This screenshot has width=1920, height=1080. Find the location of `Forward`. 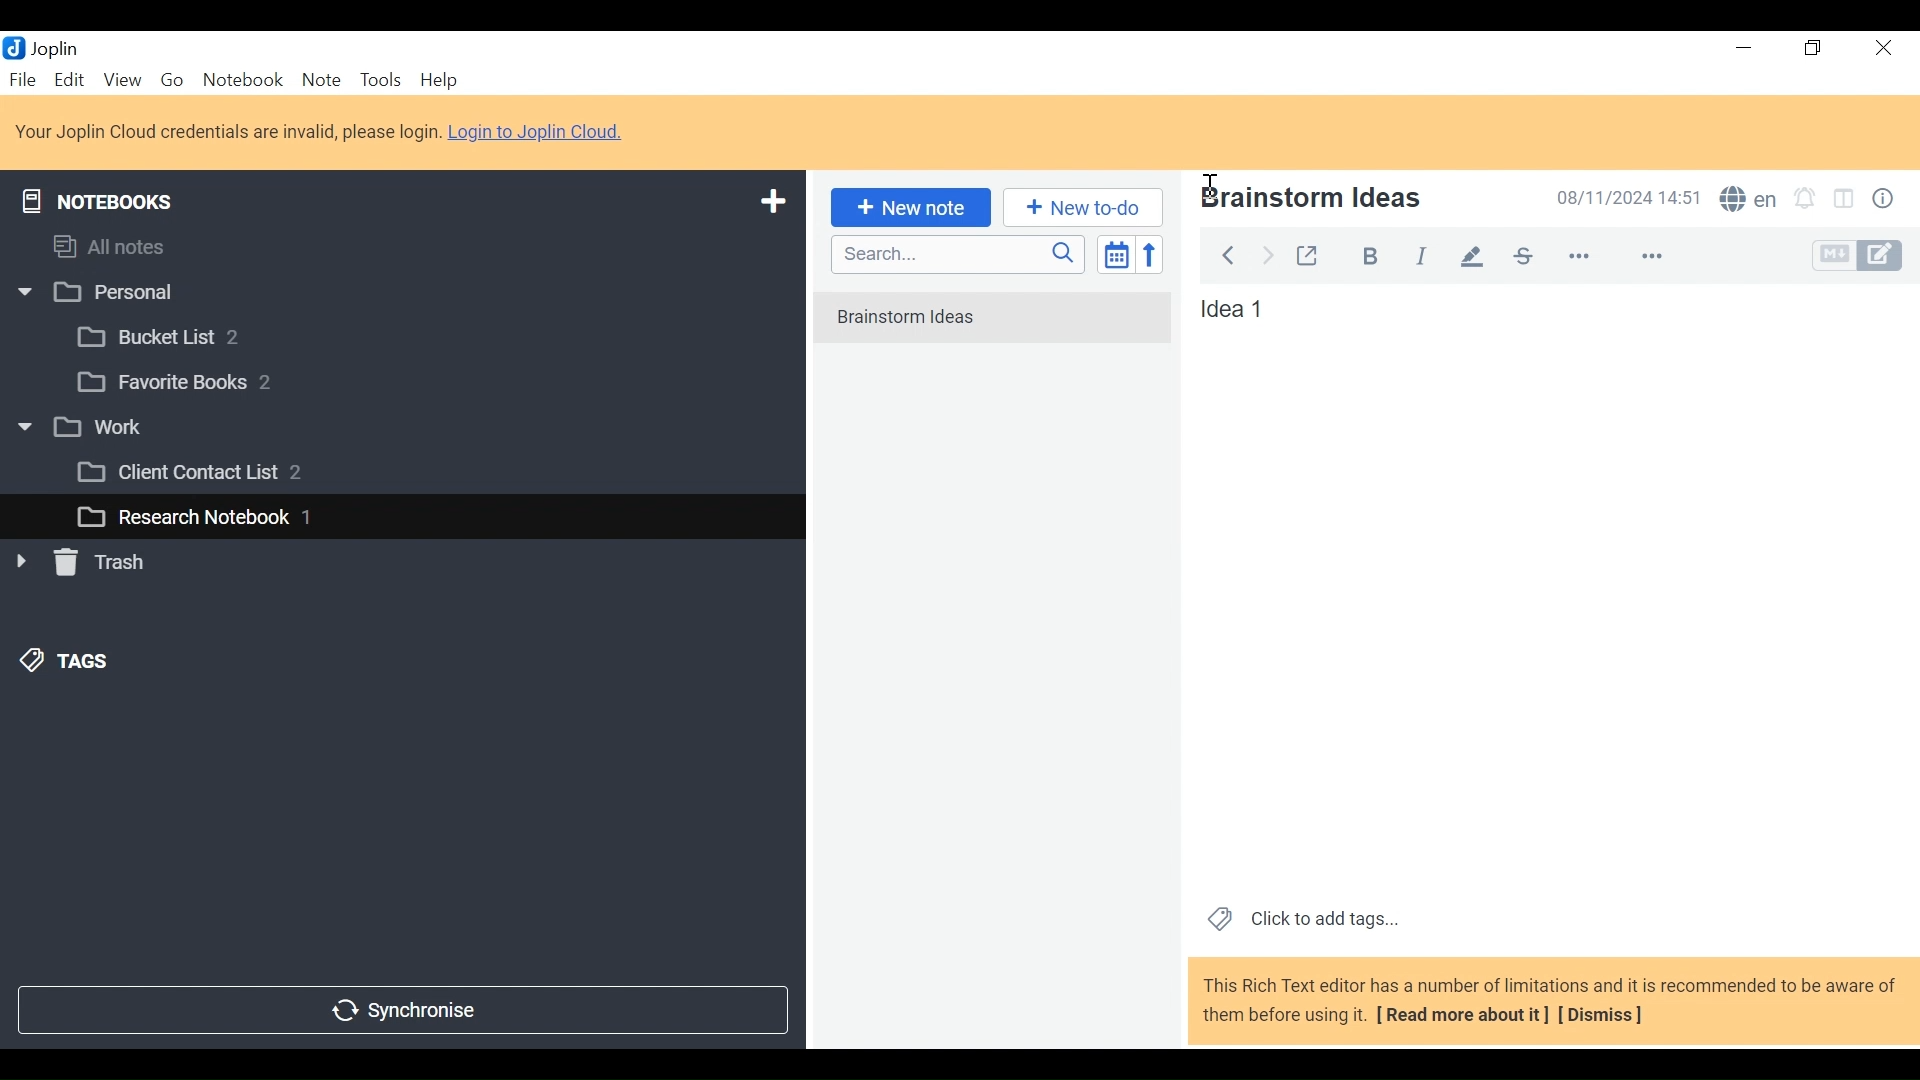

Forward is located at coordinates (1269, 253).